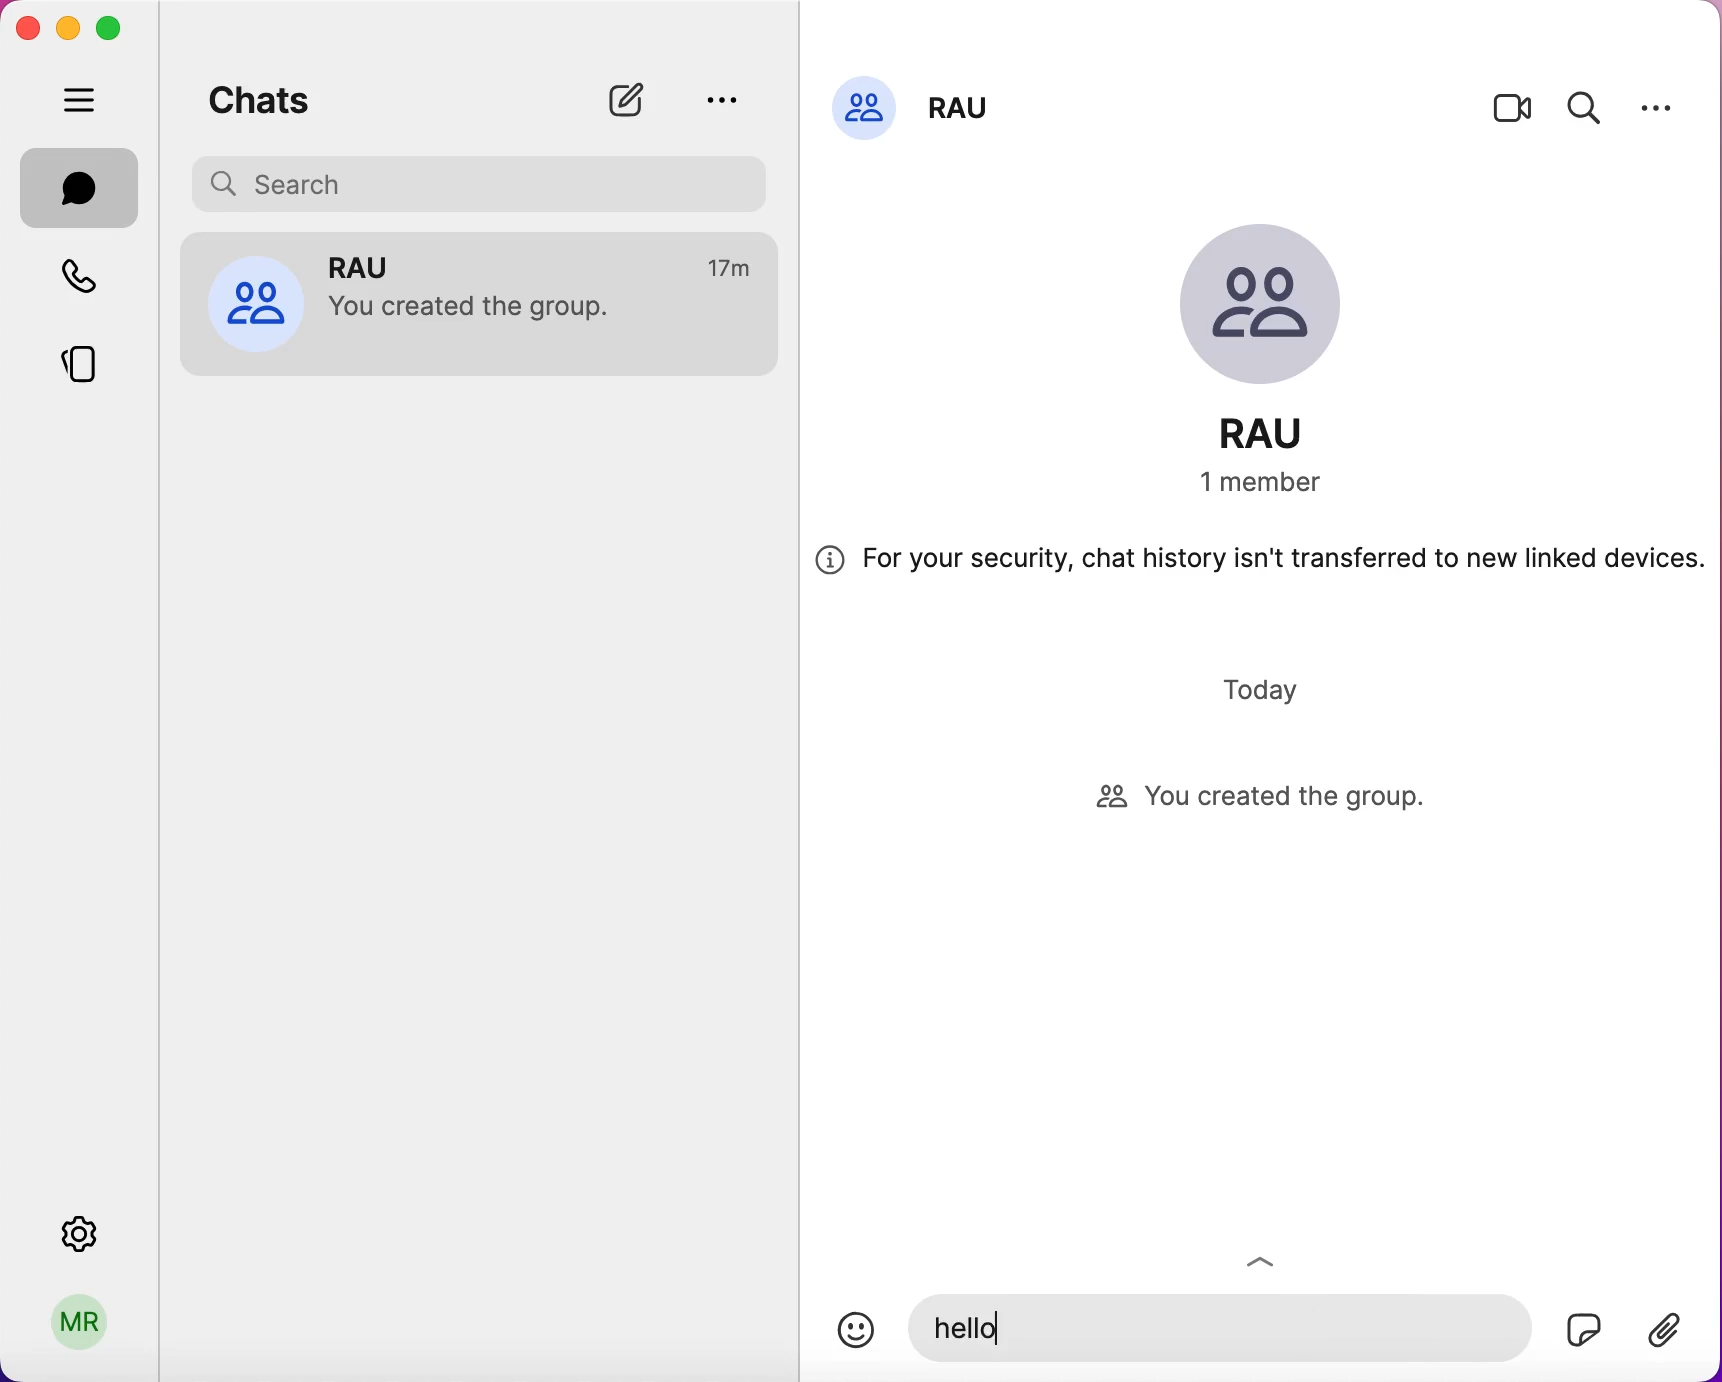  I want to click on sticker, so click(1497, 1324).